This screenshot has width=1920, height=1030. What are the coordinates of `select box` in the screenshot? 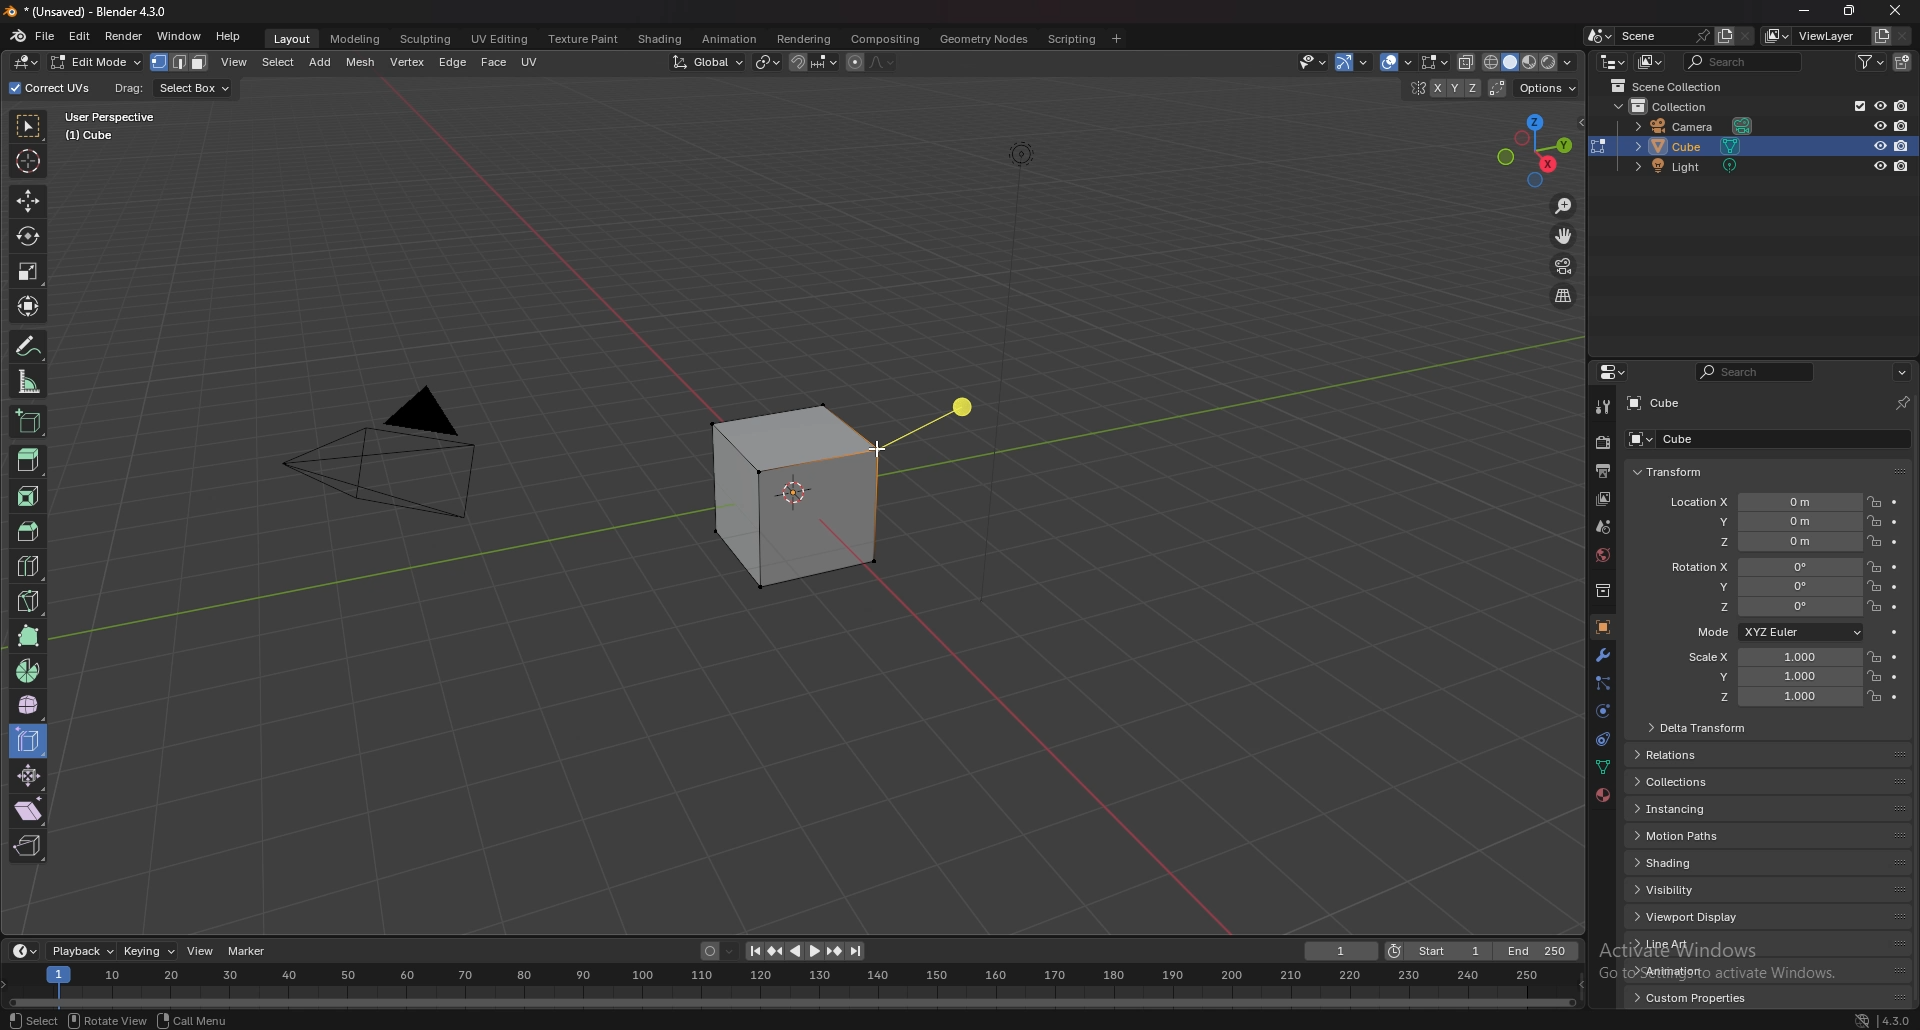 It's located at (196, 88).